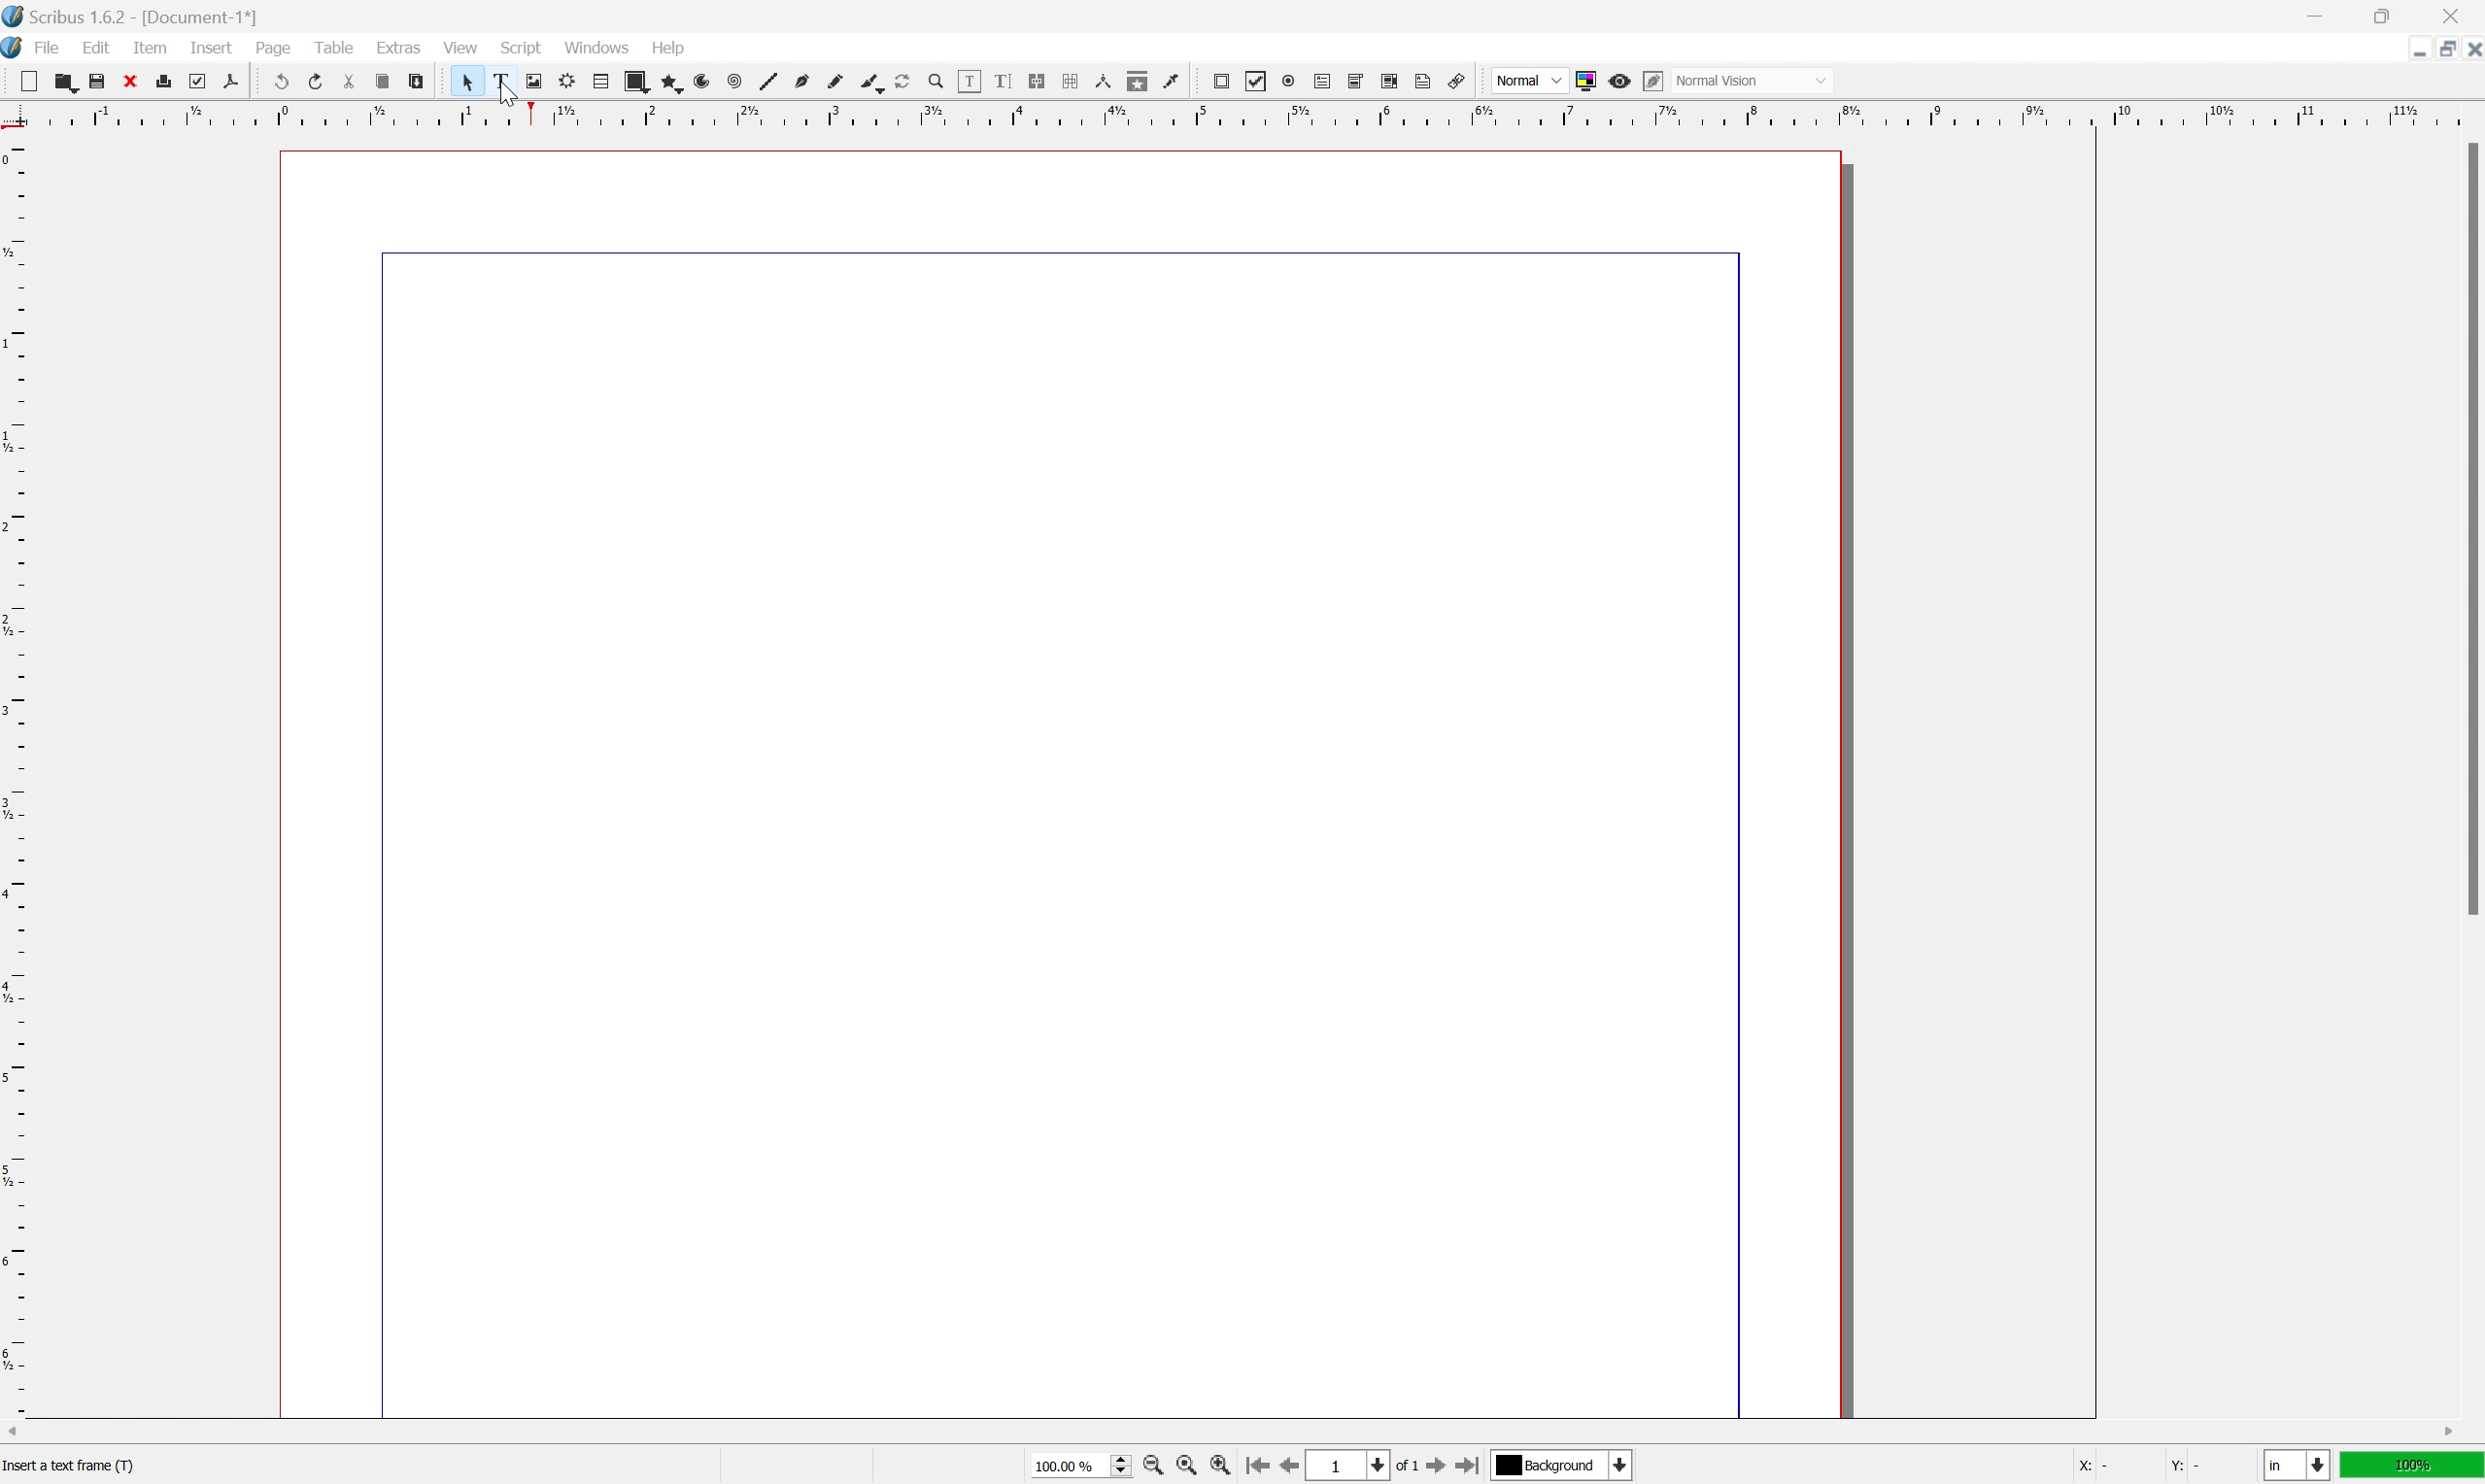 The height and width of the screenshot is (1484, 2485). What do you see at coordinates (30, 80) in the screenshot?
I see `new` at bounding box center [30, 80].